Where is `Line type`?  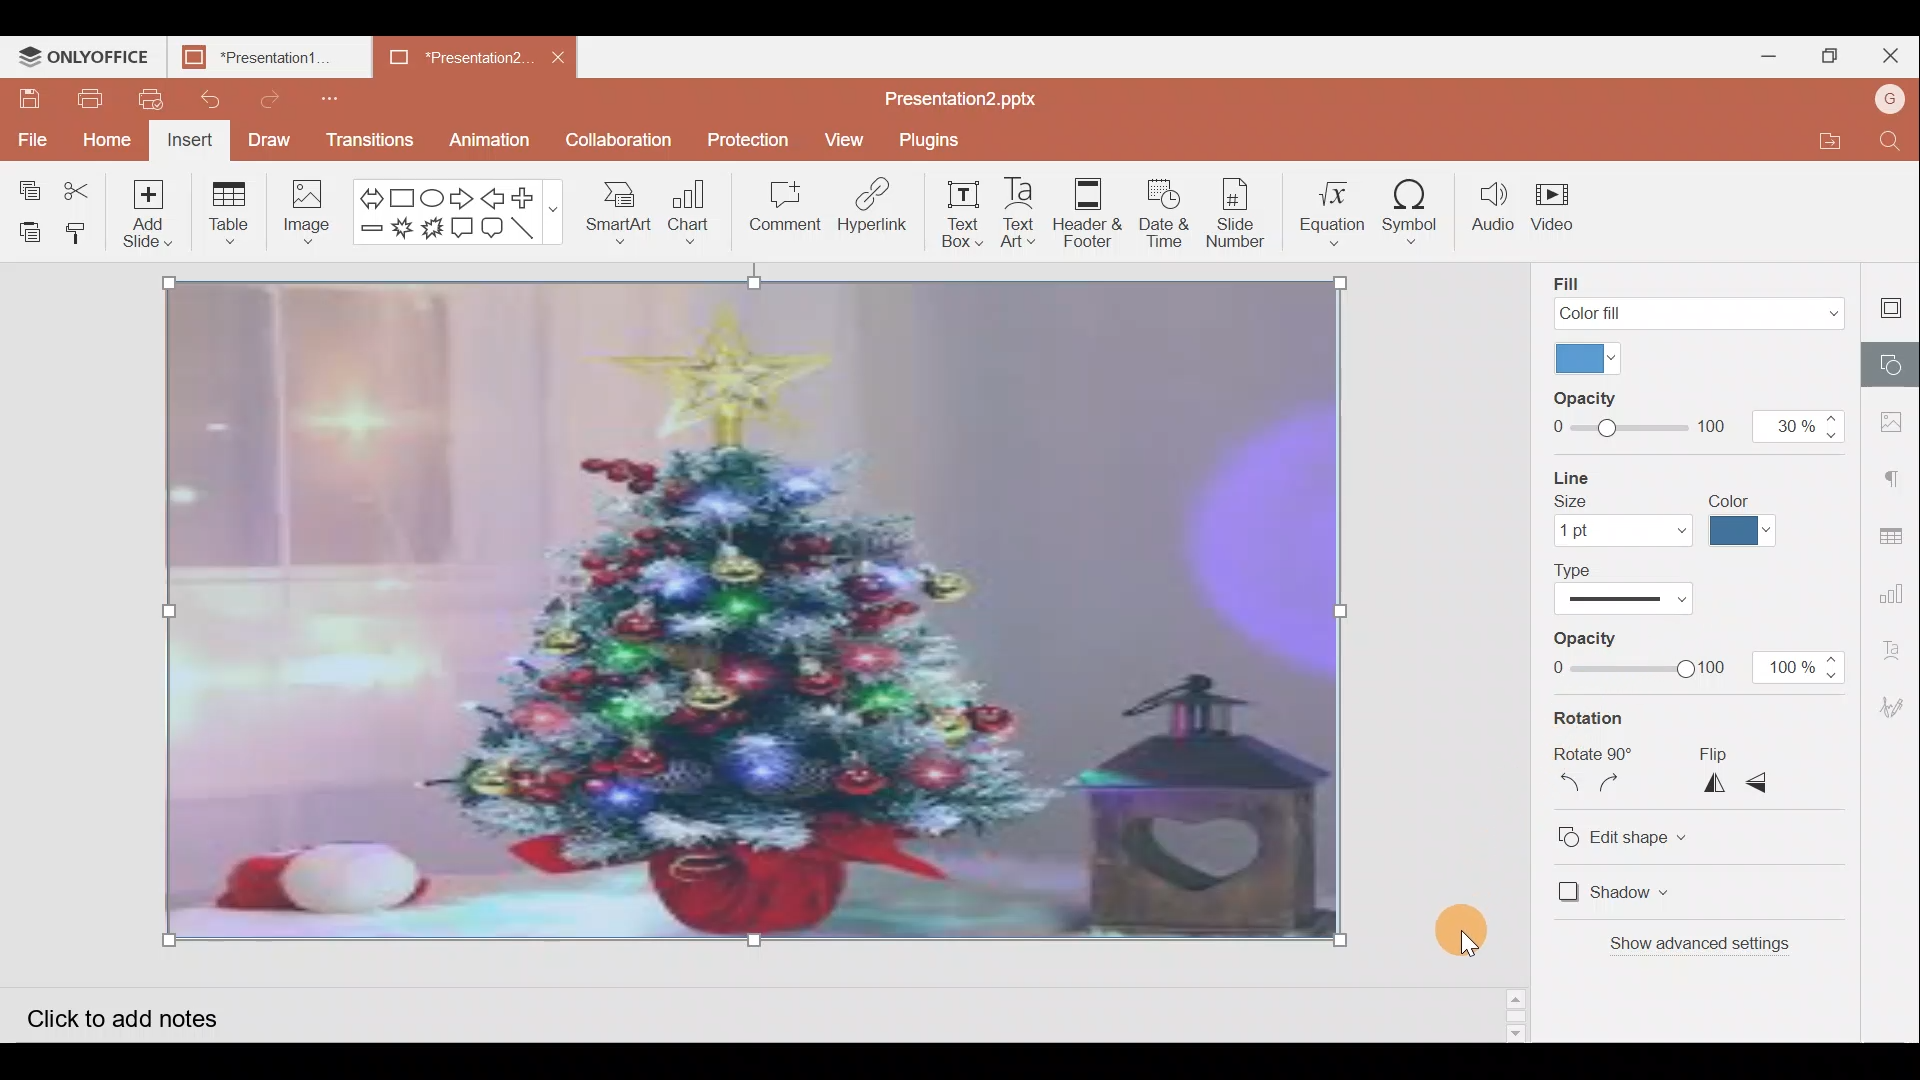
Line type is located at coordinates (1634, 590).